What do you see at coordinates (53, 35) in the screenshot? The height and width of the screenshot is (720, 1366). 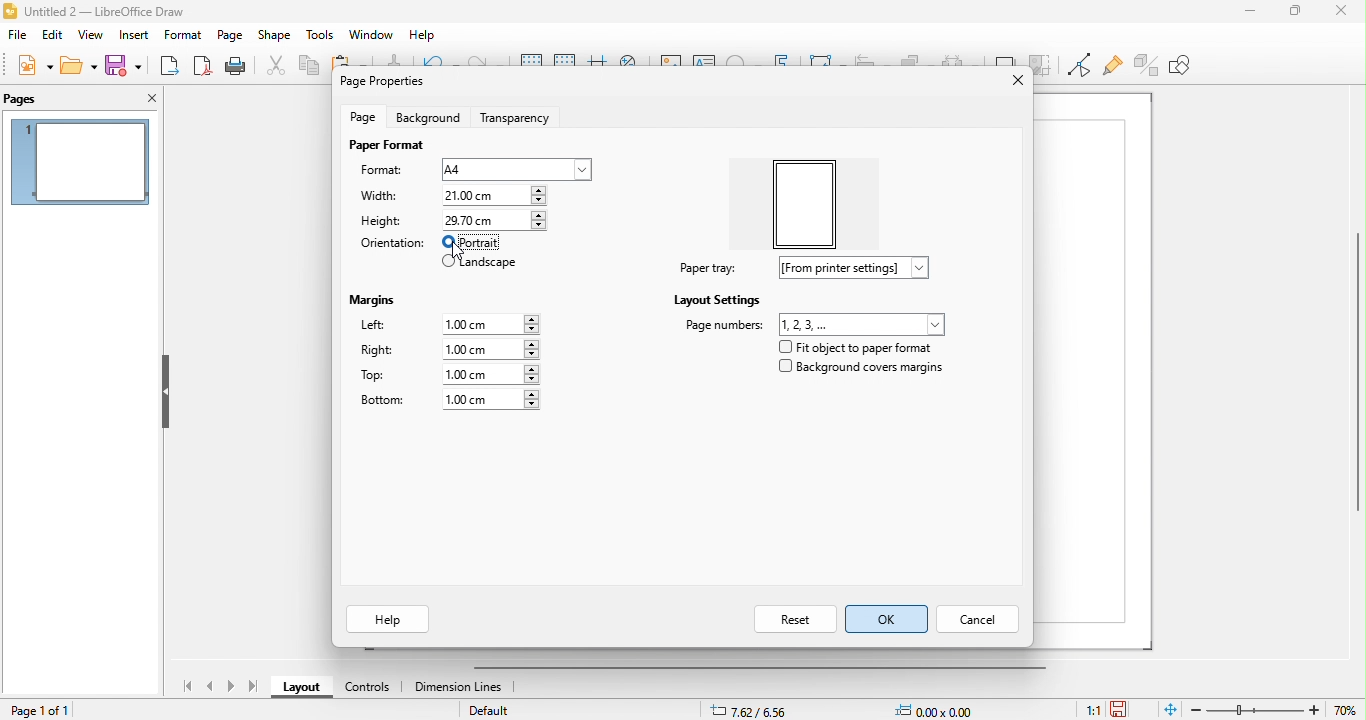 I see `edit` at bounding box center [53, 35].